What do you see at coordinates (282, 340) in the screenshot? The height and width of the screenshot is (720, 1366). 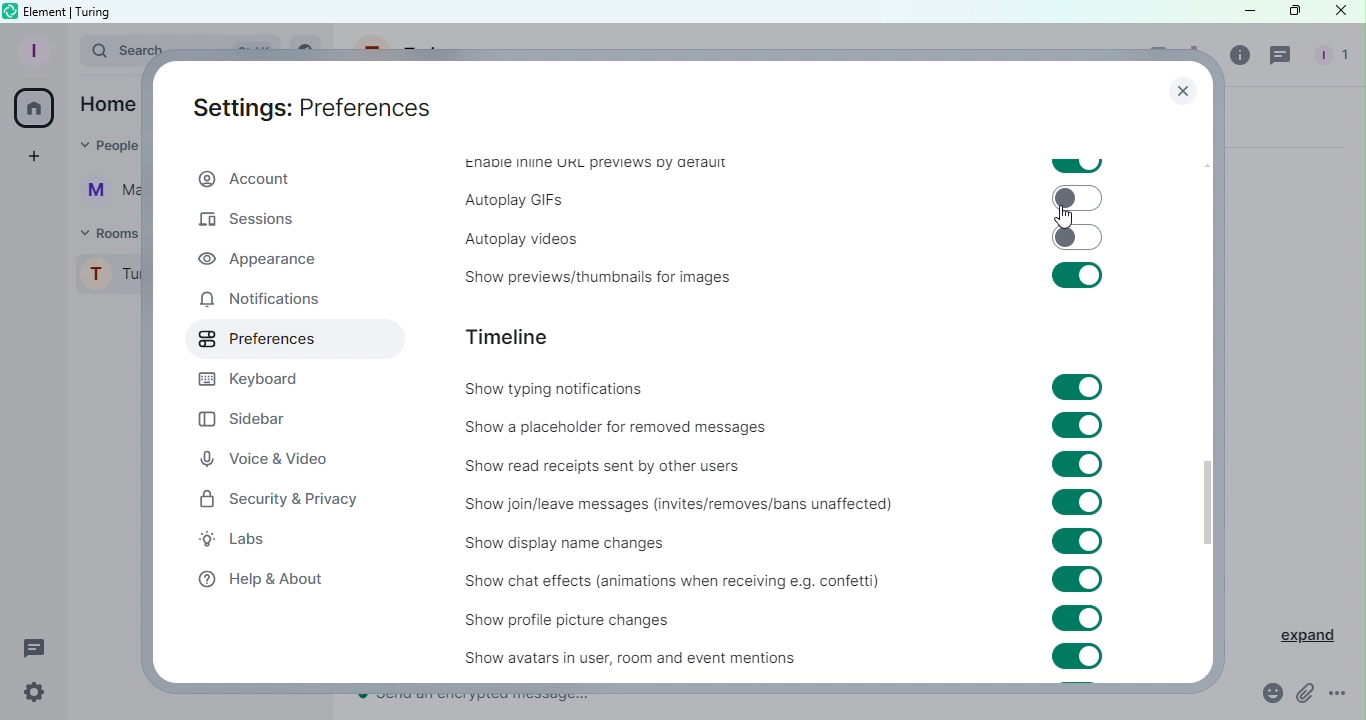 I see `Prefrences` at bounding box center [282, 340].